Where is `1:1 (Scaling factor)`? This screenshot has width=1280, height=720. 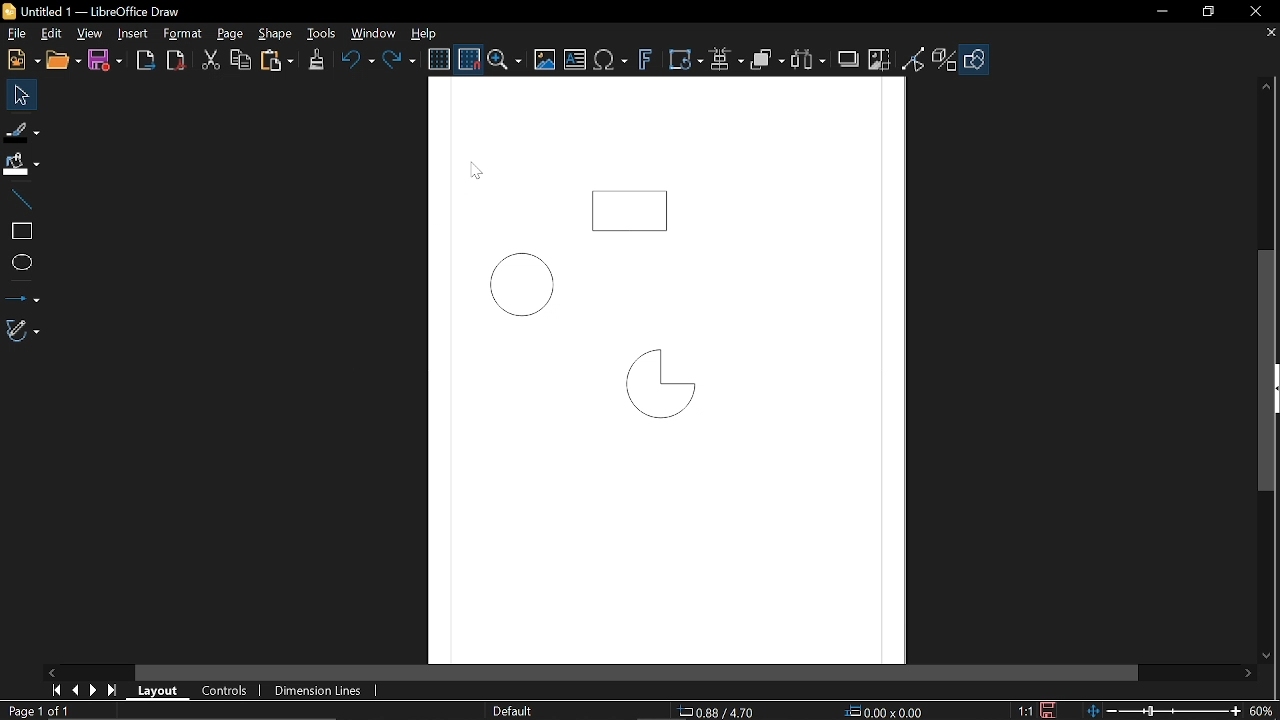 1:1 (Scaling factor) is located at coordinates (1026, 710).